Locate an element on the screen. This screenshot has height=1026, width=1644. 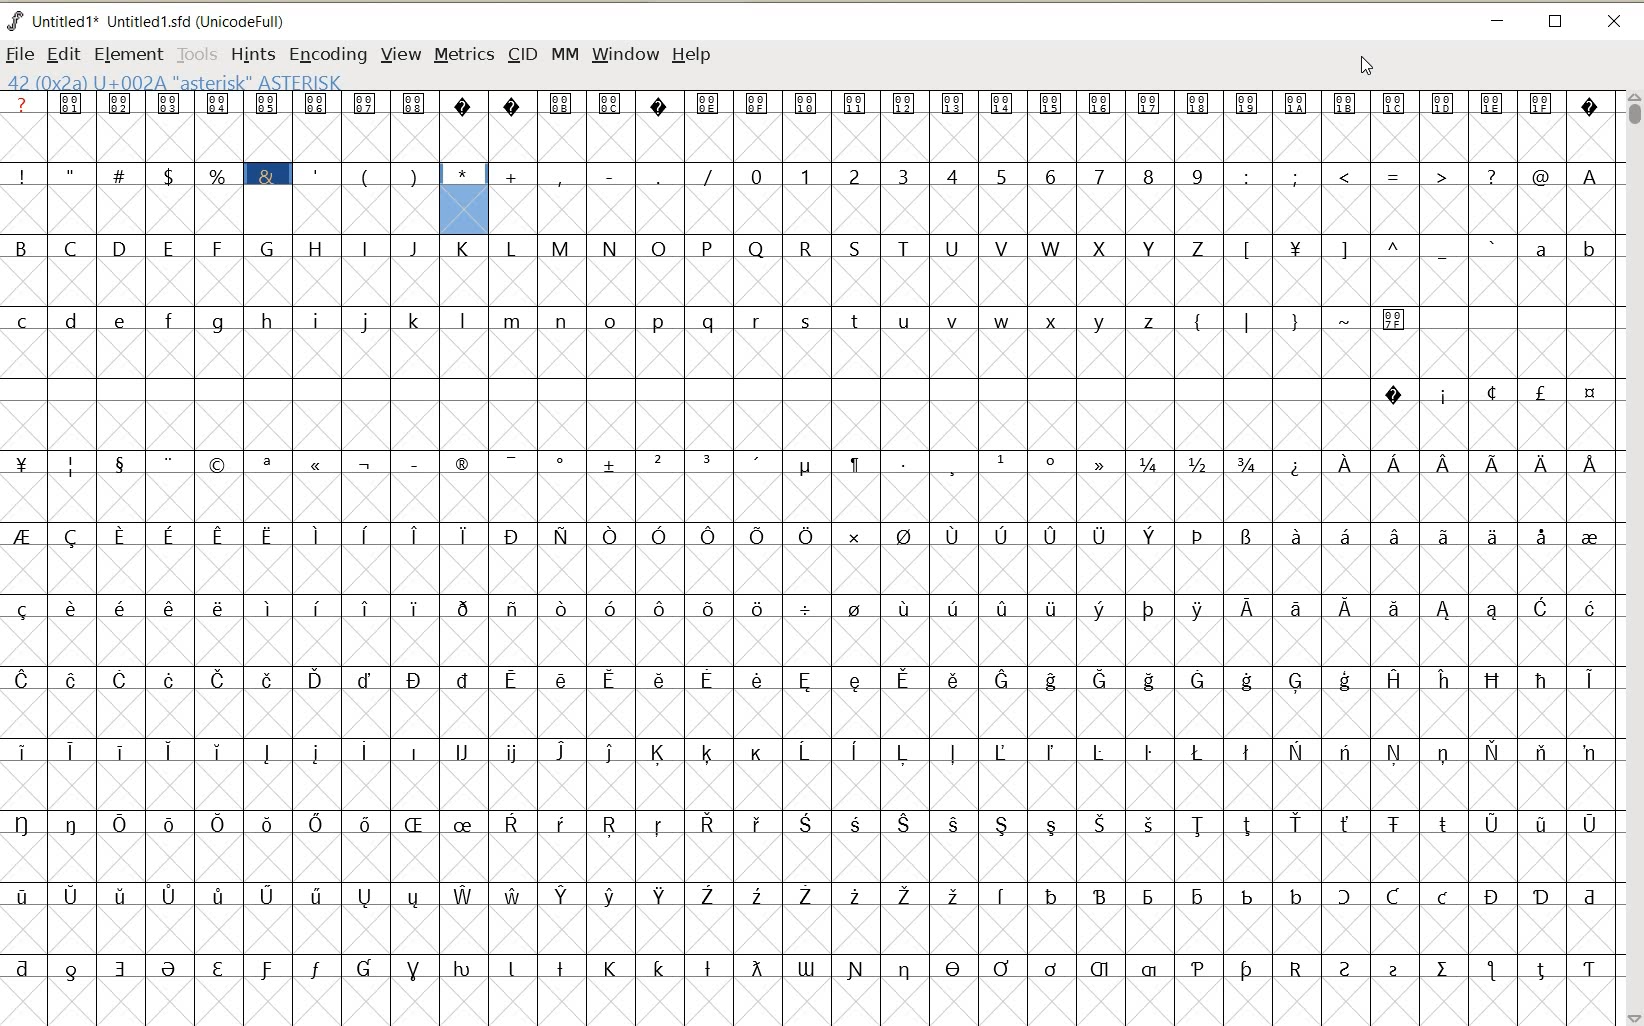
ENCODING is located at coordinates (327, 55).